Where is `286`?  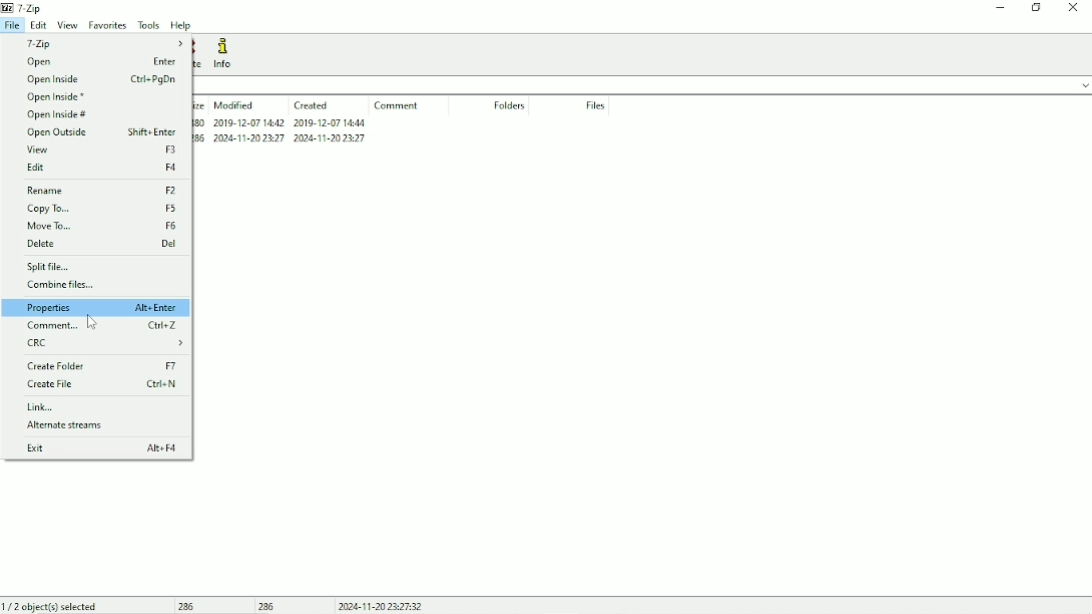
286 is located at coordinates (268, 606).